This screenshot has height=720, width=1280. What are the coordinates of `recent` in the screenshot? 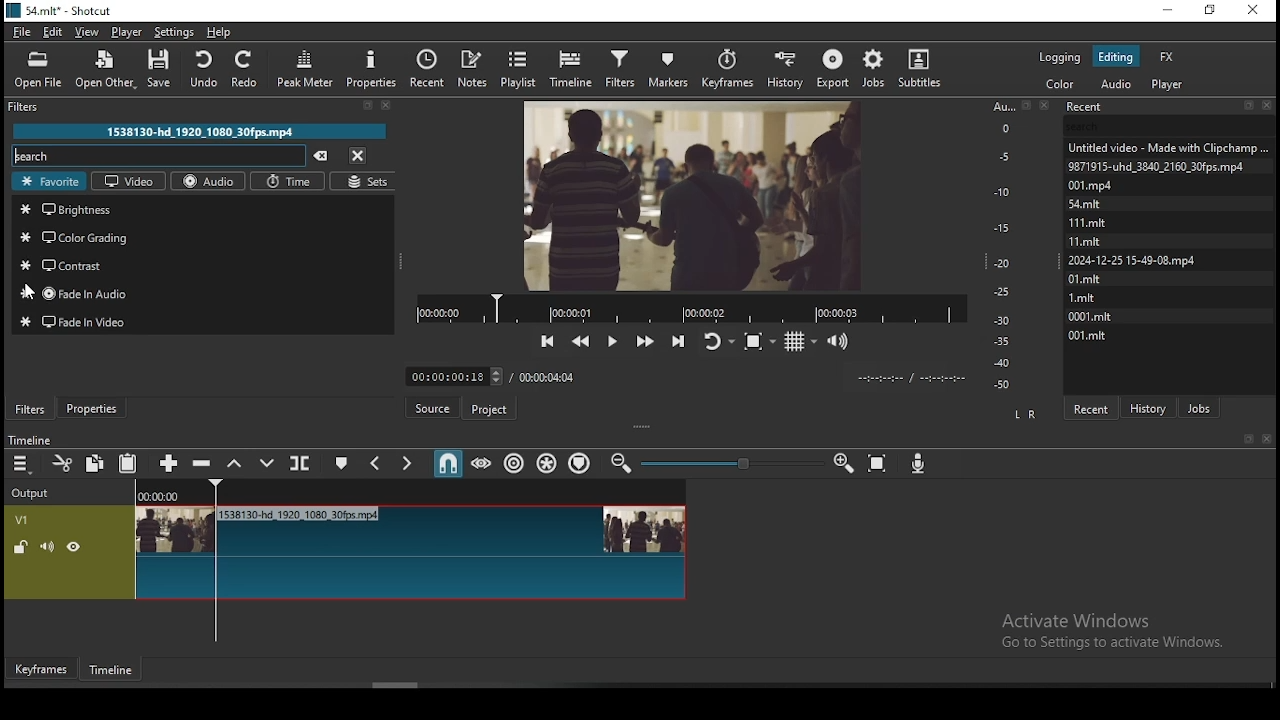 It's located at (1170, 105).